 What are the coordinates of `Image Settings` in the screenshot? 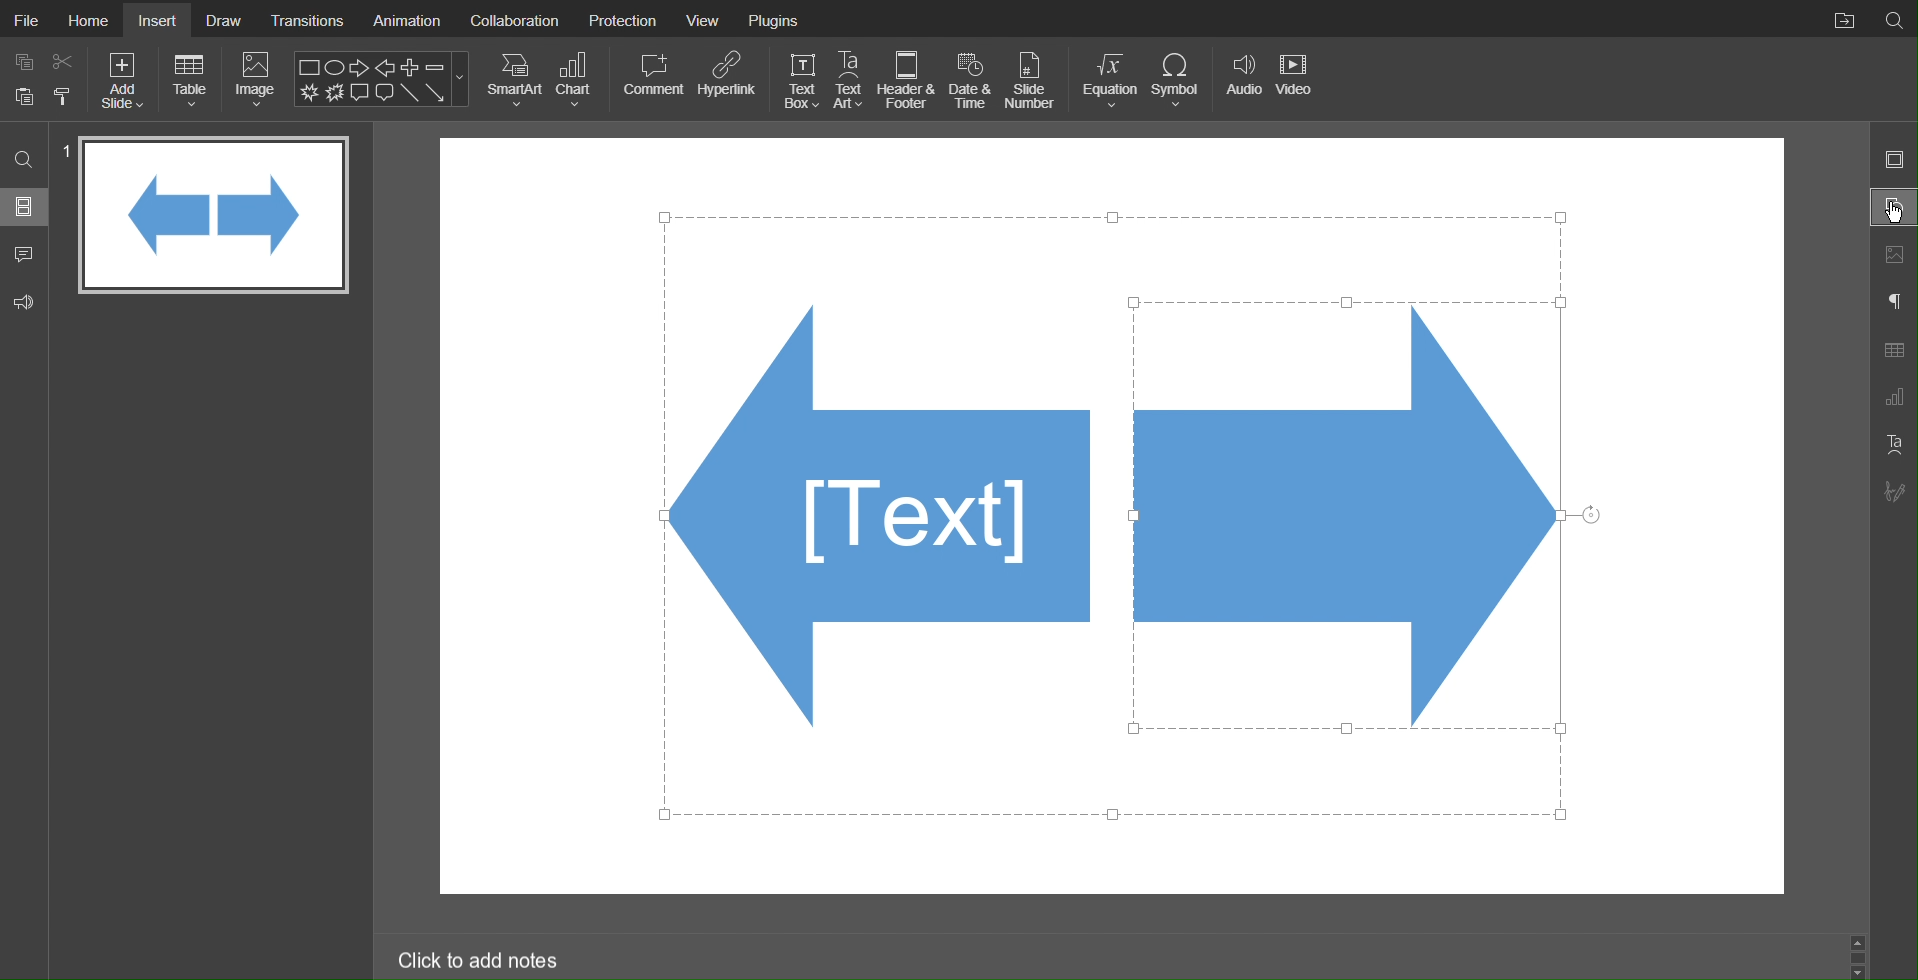 It's located at (1893, 256).